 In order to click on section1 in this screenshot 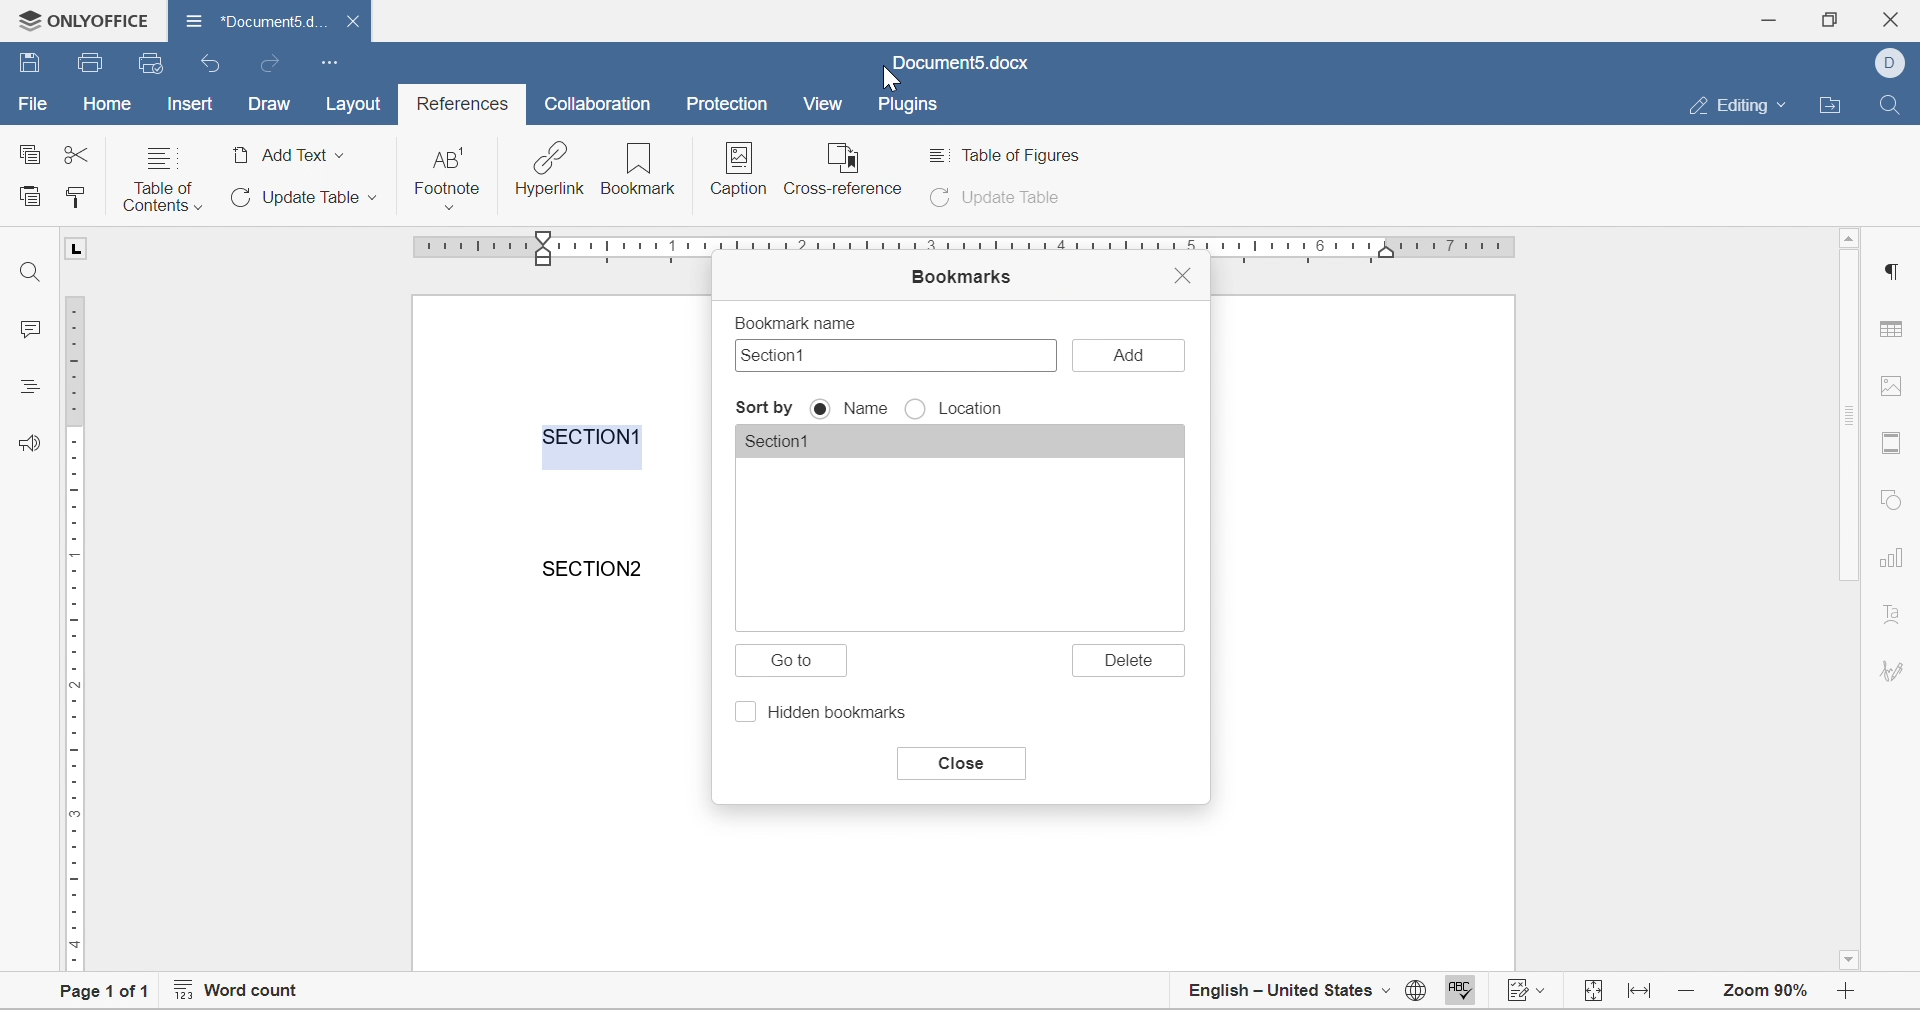, I will do `click(593, 436)`.